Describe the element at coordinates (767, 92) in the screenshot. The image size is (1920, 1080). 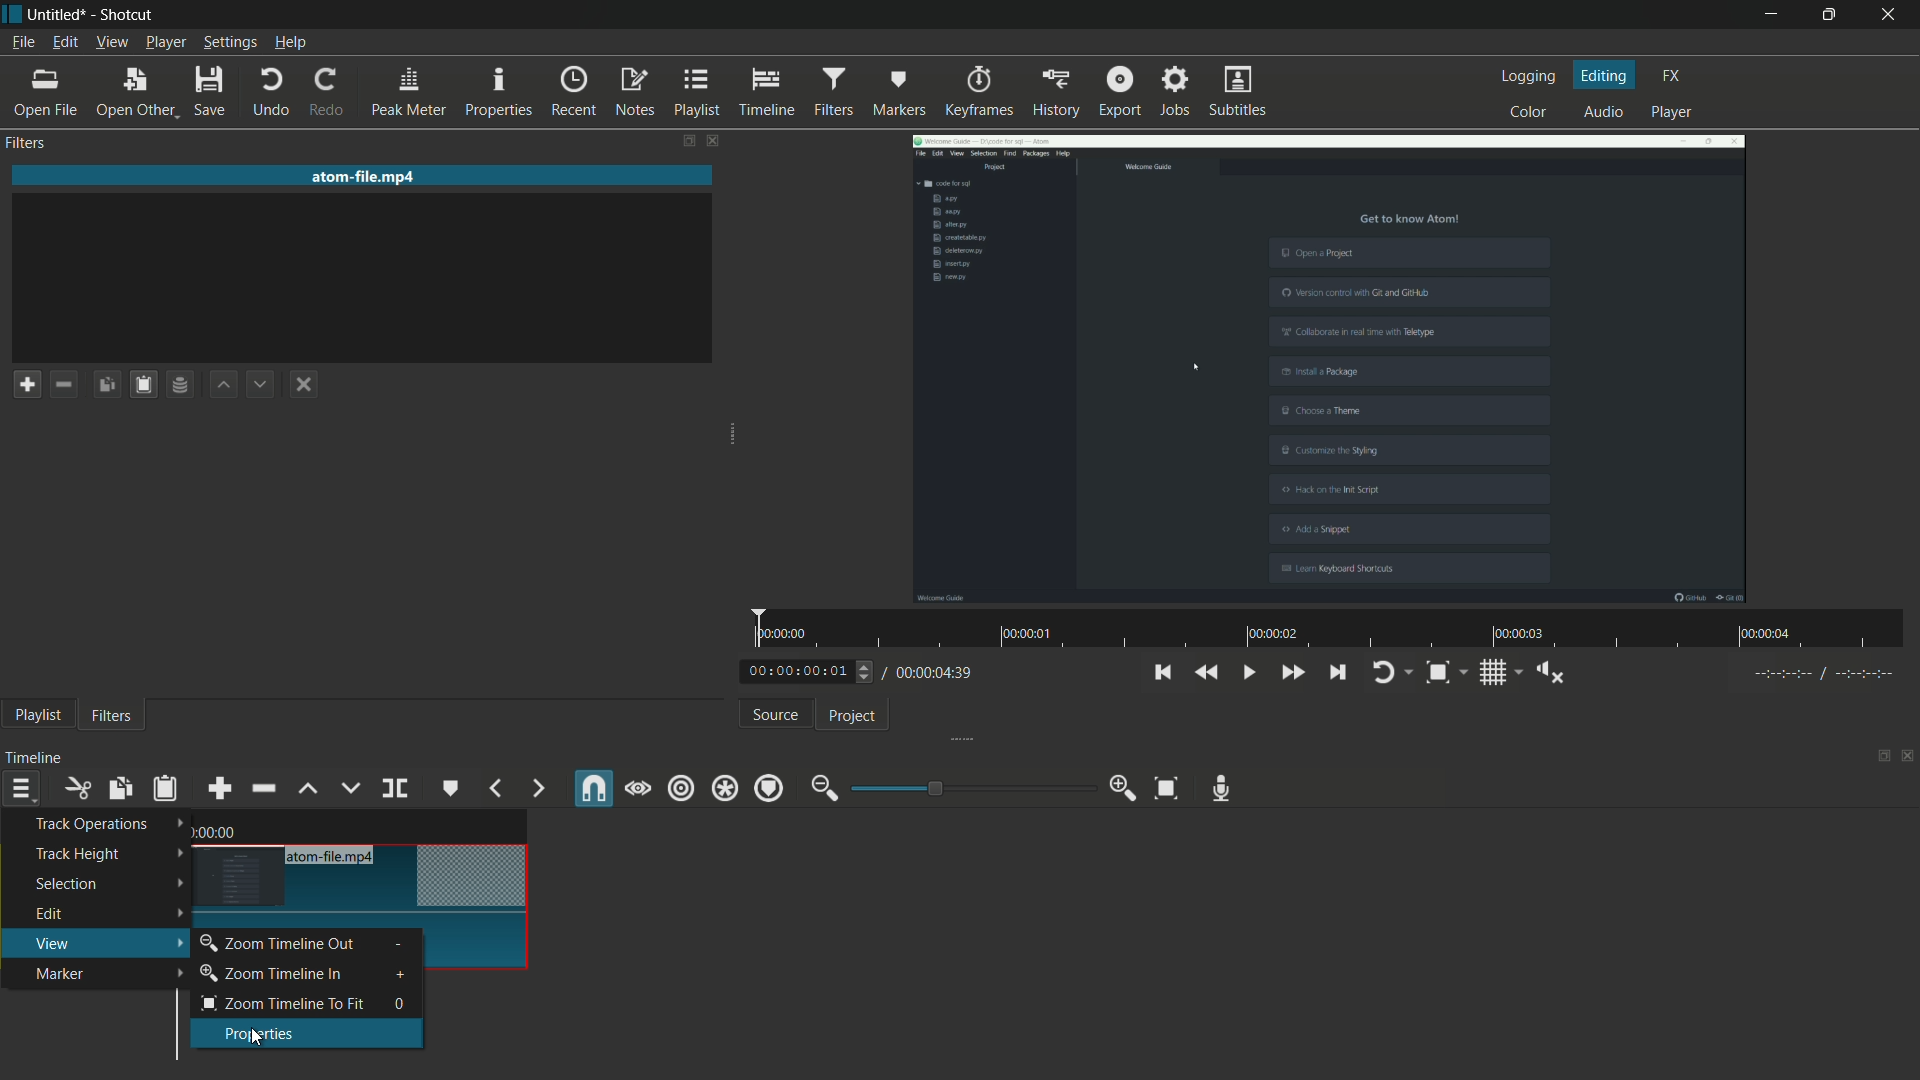
I see `timeline` at that location.